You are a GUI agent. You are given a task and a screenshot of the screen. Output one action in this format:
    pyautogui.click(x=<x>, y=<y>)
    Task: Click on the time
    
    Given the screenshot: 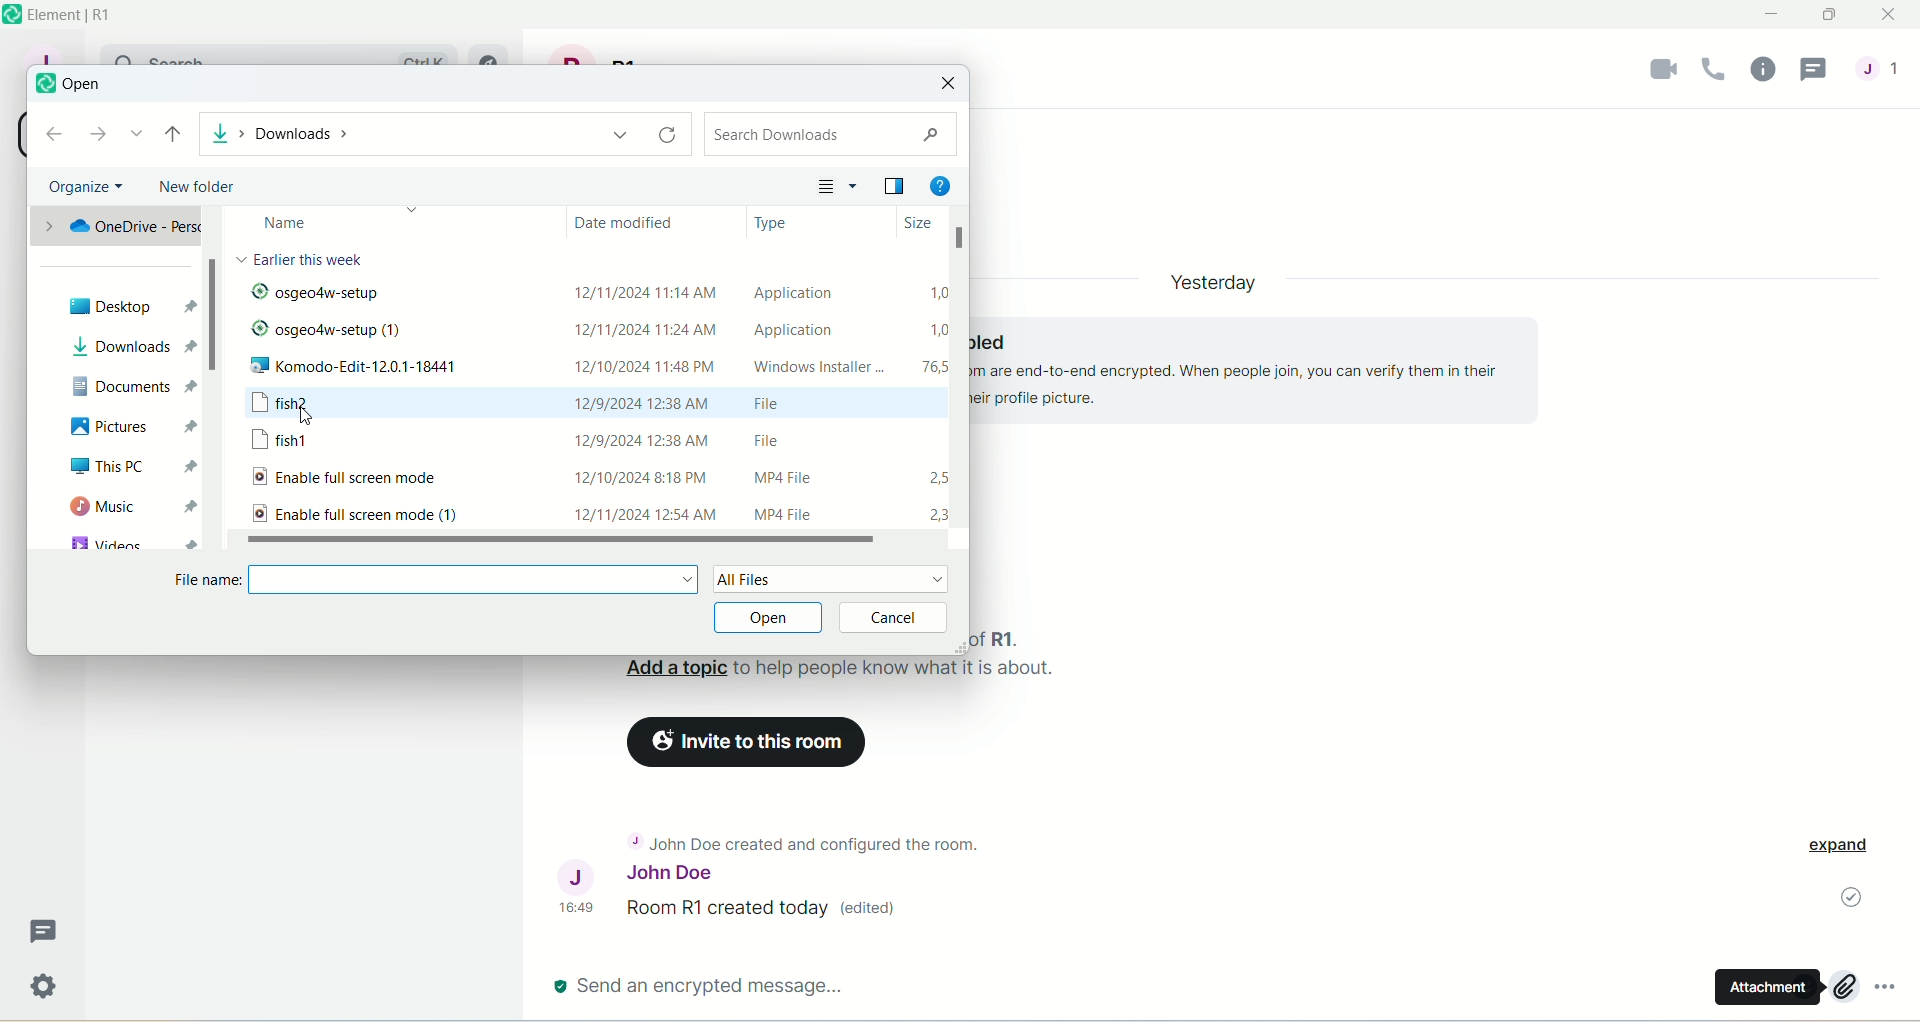 What is the action you would take?
    pyautogui.click(x=581, y=907)
    